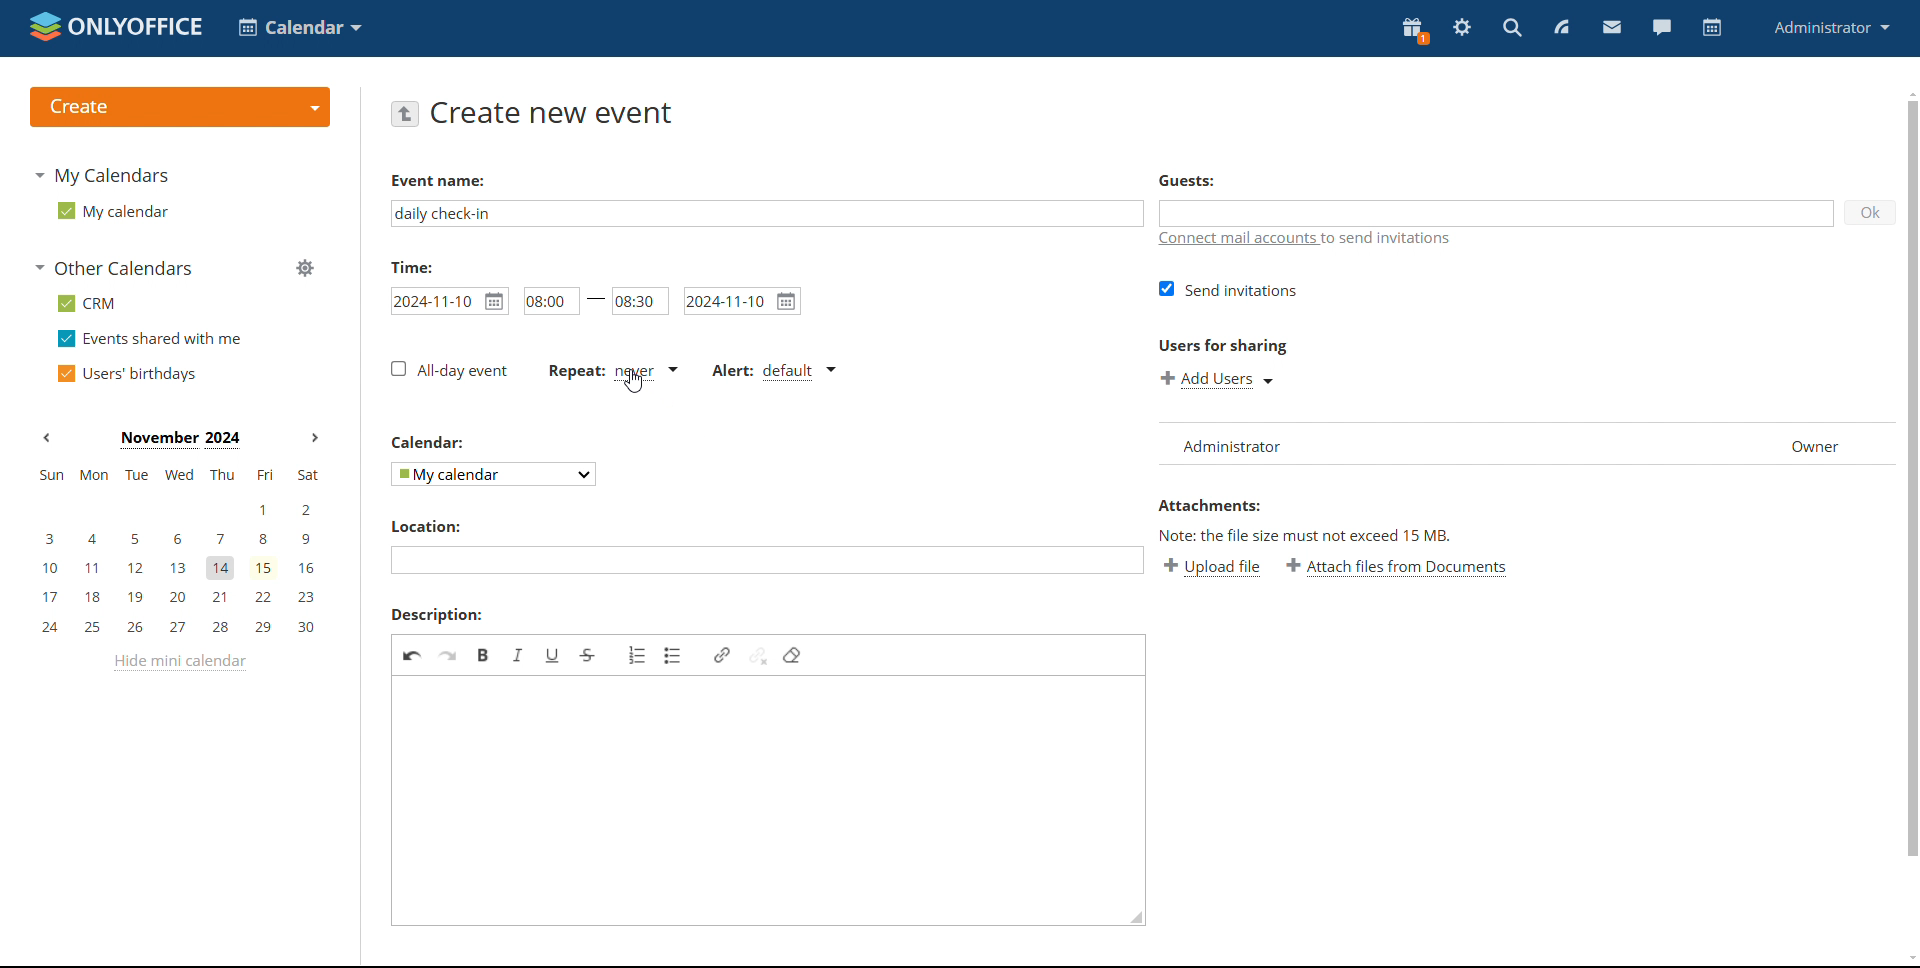  What do you see at coordinates (637, 655) in the screenshot?
I see `insert/remove numbered list` at bounding box center [637, 655].